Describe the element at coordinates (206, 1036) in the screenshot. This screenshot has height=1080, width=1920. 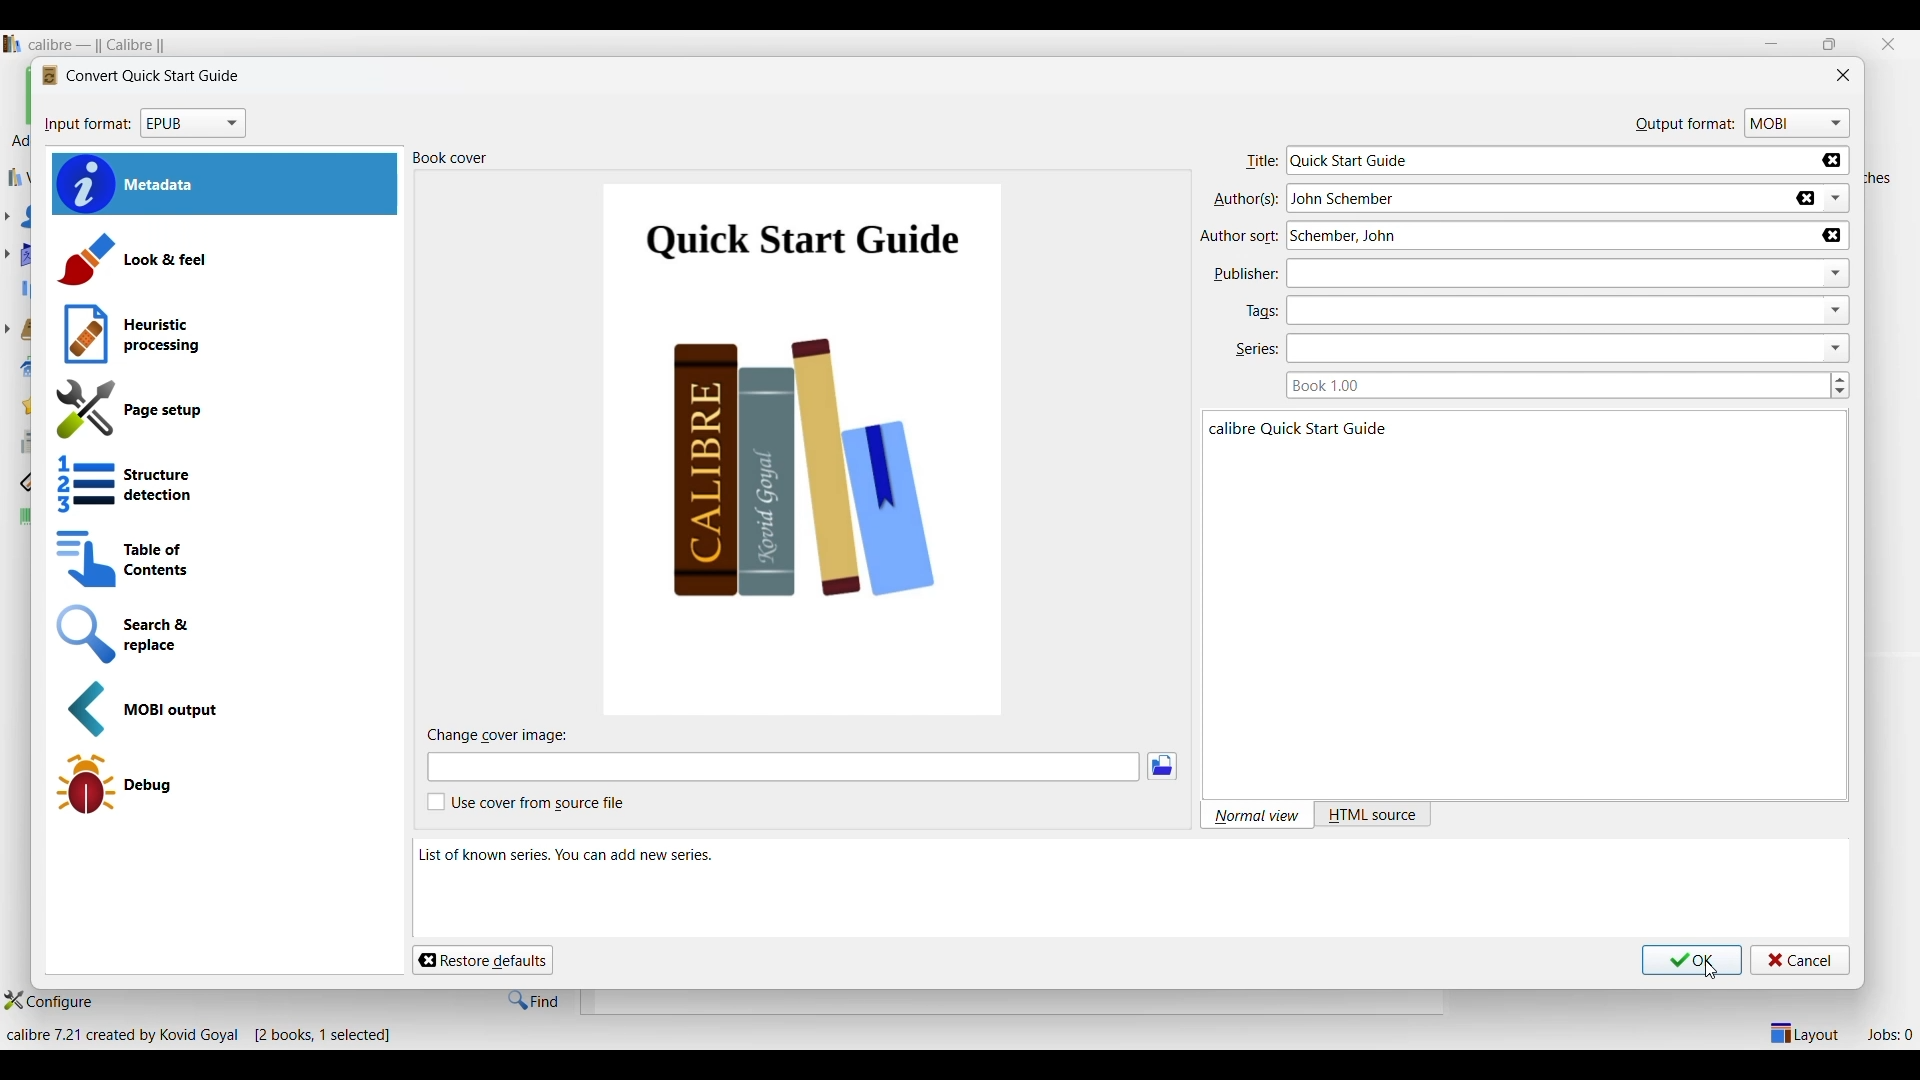
I see `Details about software` at that location.